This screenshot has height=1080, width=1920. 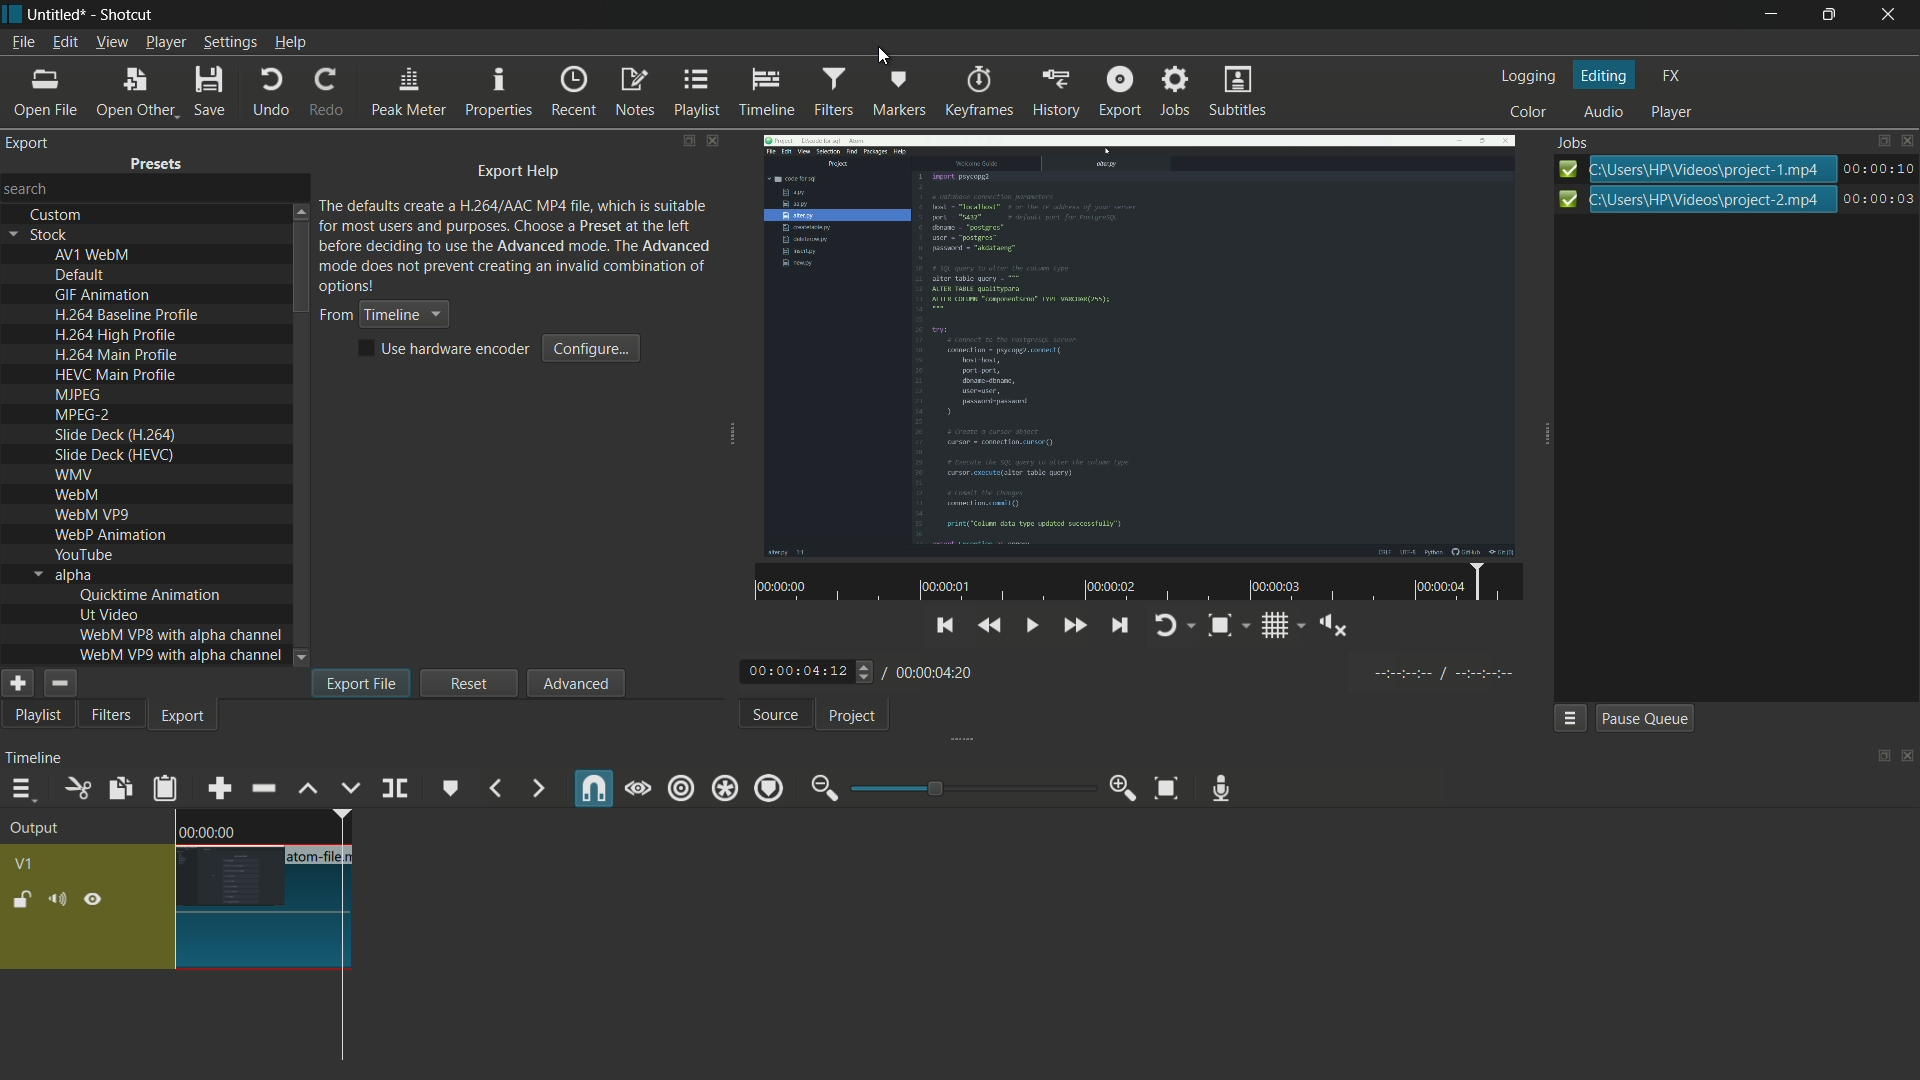 What do you see at coordinates (34, 717) in the screenshot?
I see `playlist` at bounding box center [34, 717].